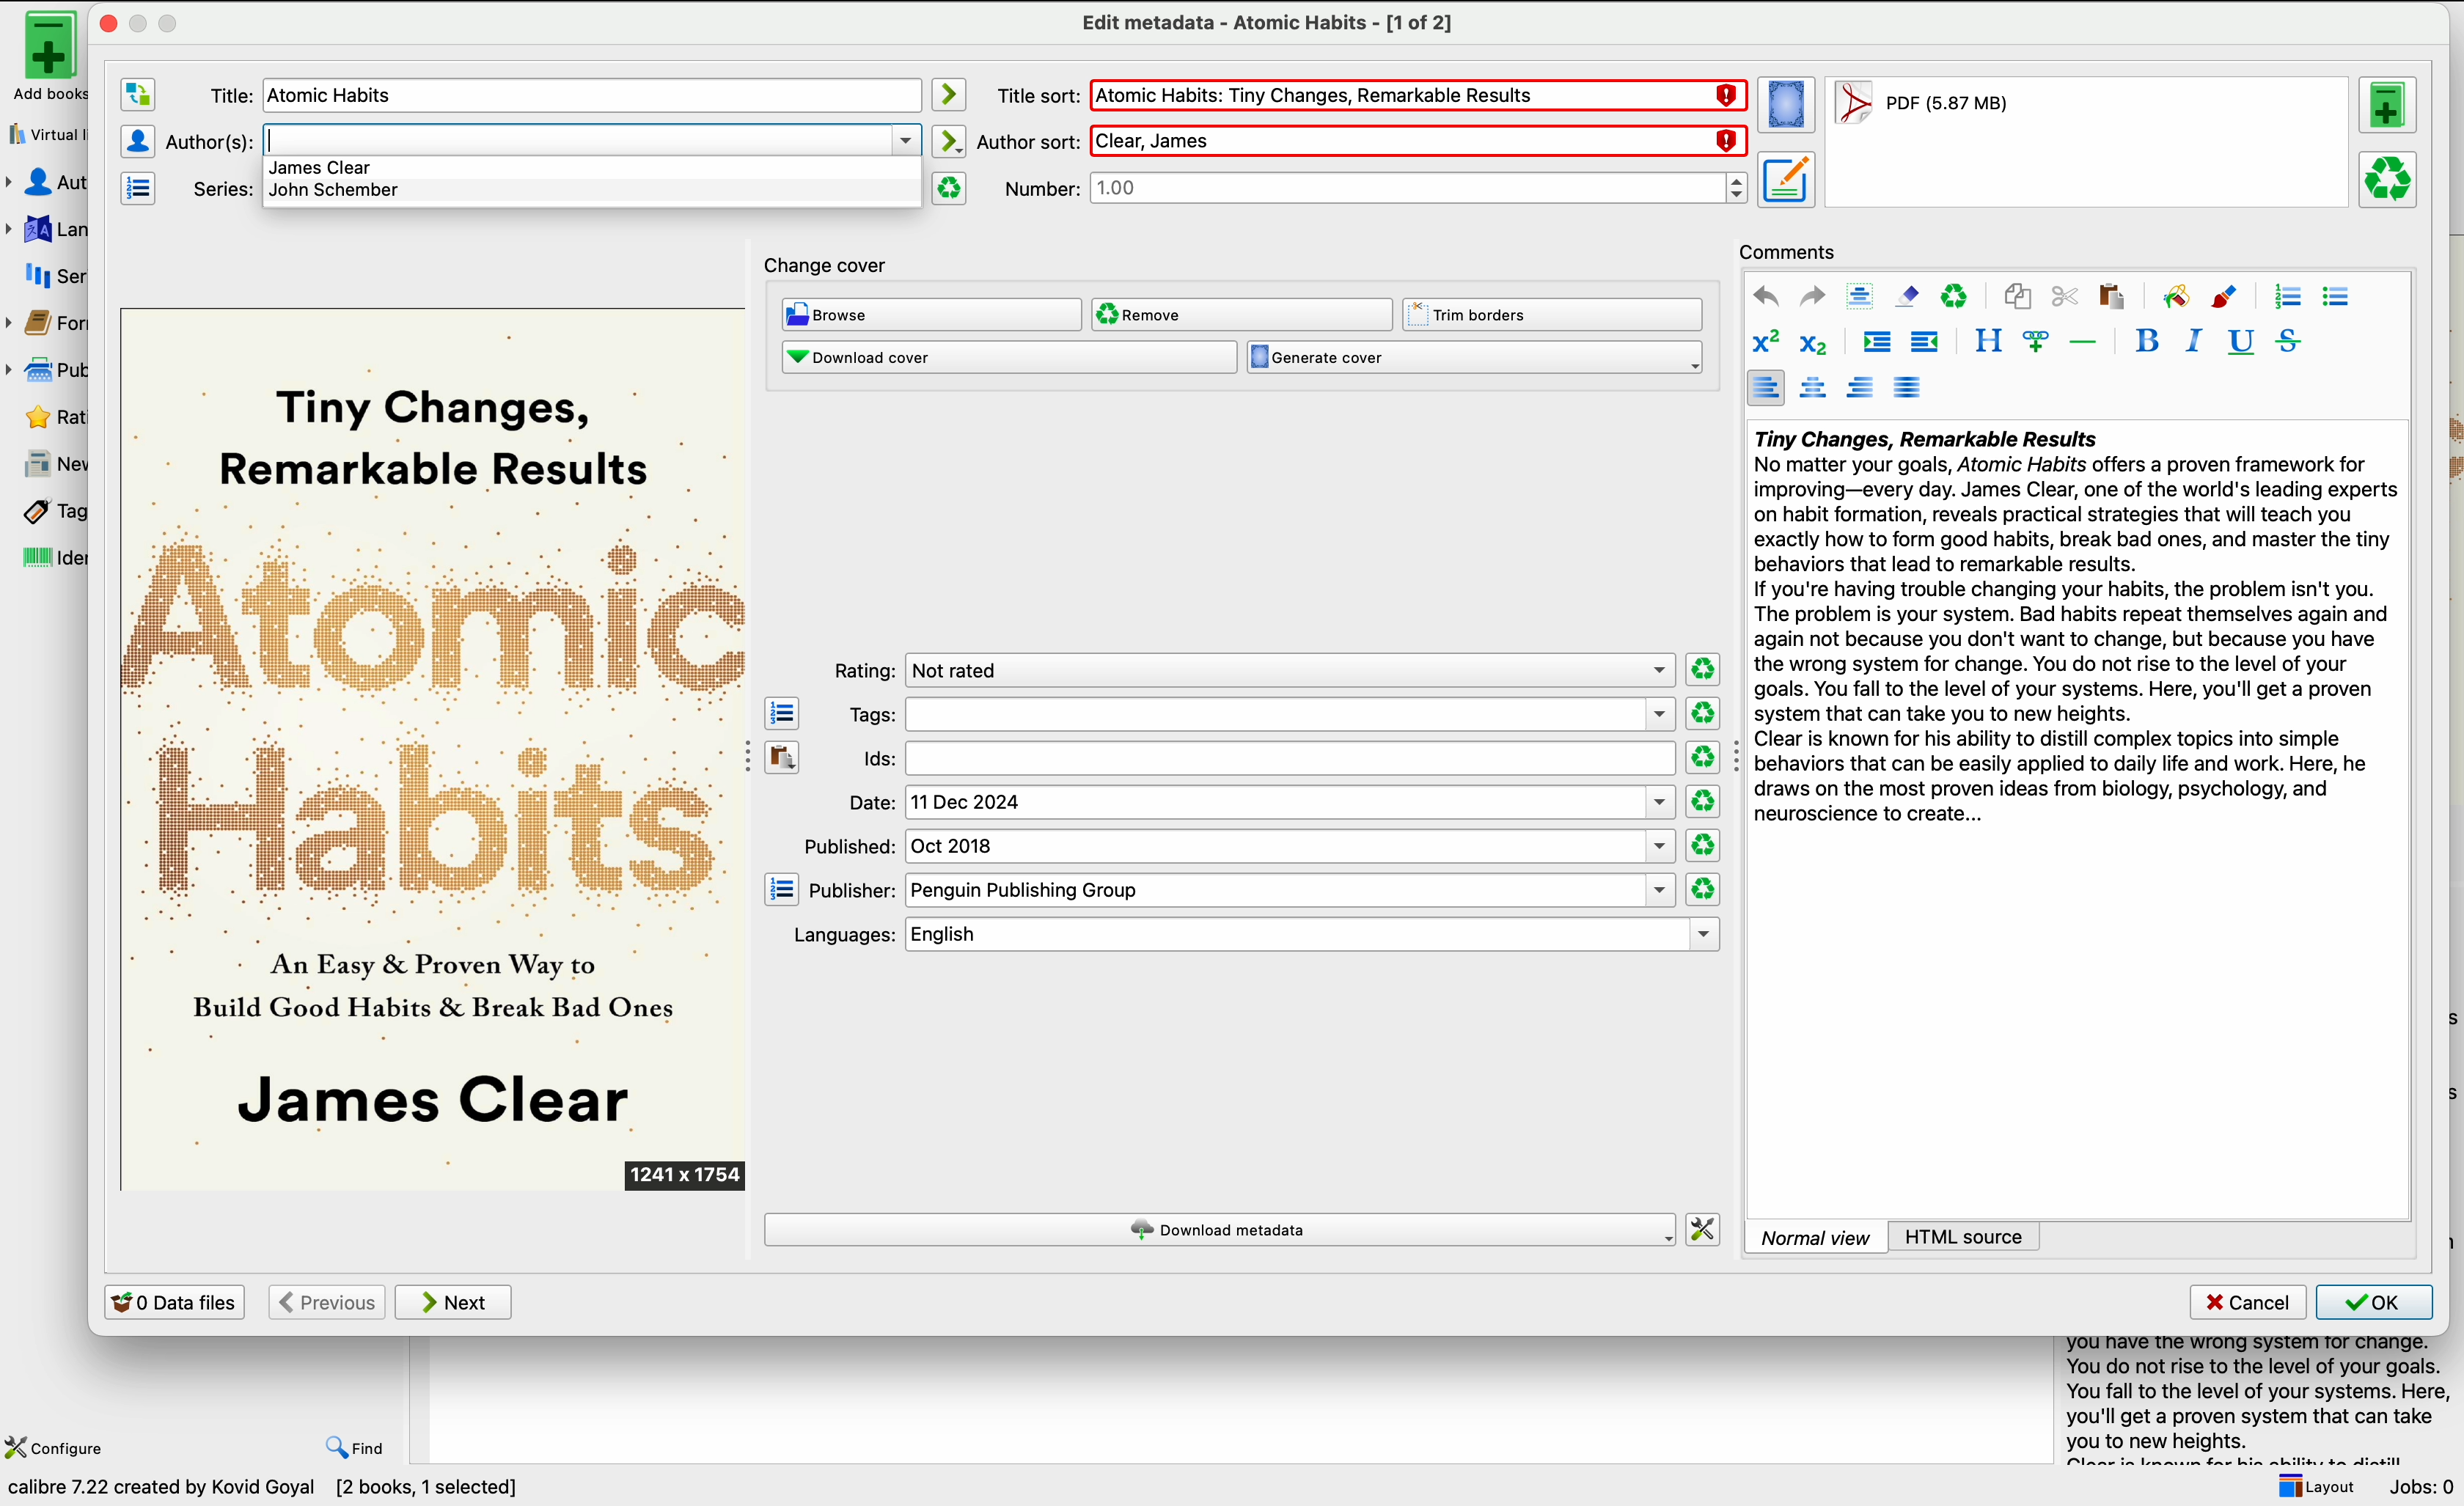 The width and height of the screenshot is (2464, 1506). What do you see at coordinates (782, 712) in the screenshot?
I see `open the tag editor` at bounding box center [782, 712].